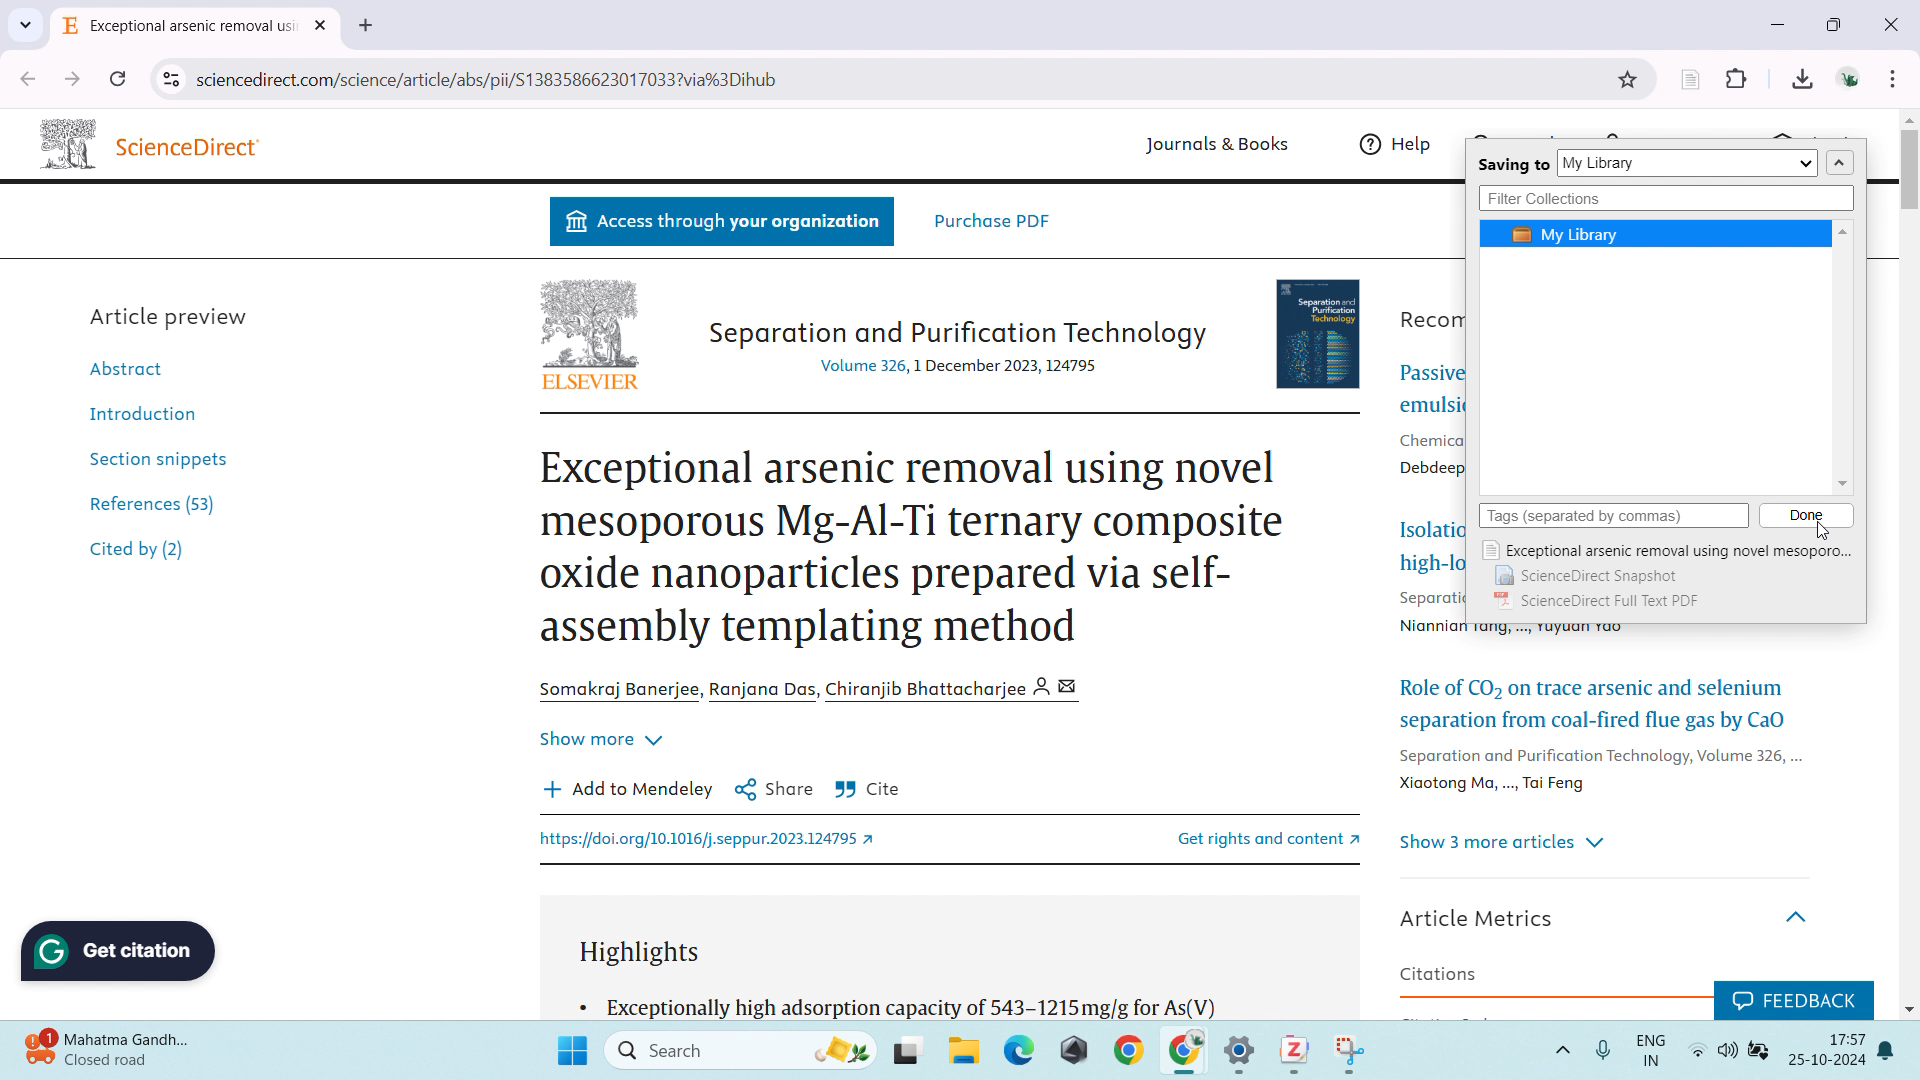 This screenshot has width=1920, height=1080. What do you see at coordinates (589, 384) in the screenshot?
I see `ELSEVIER` at bounding box center [589, 384].